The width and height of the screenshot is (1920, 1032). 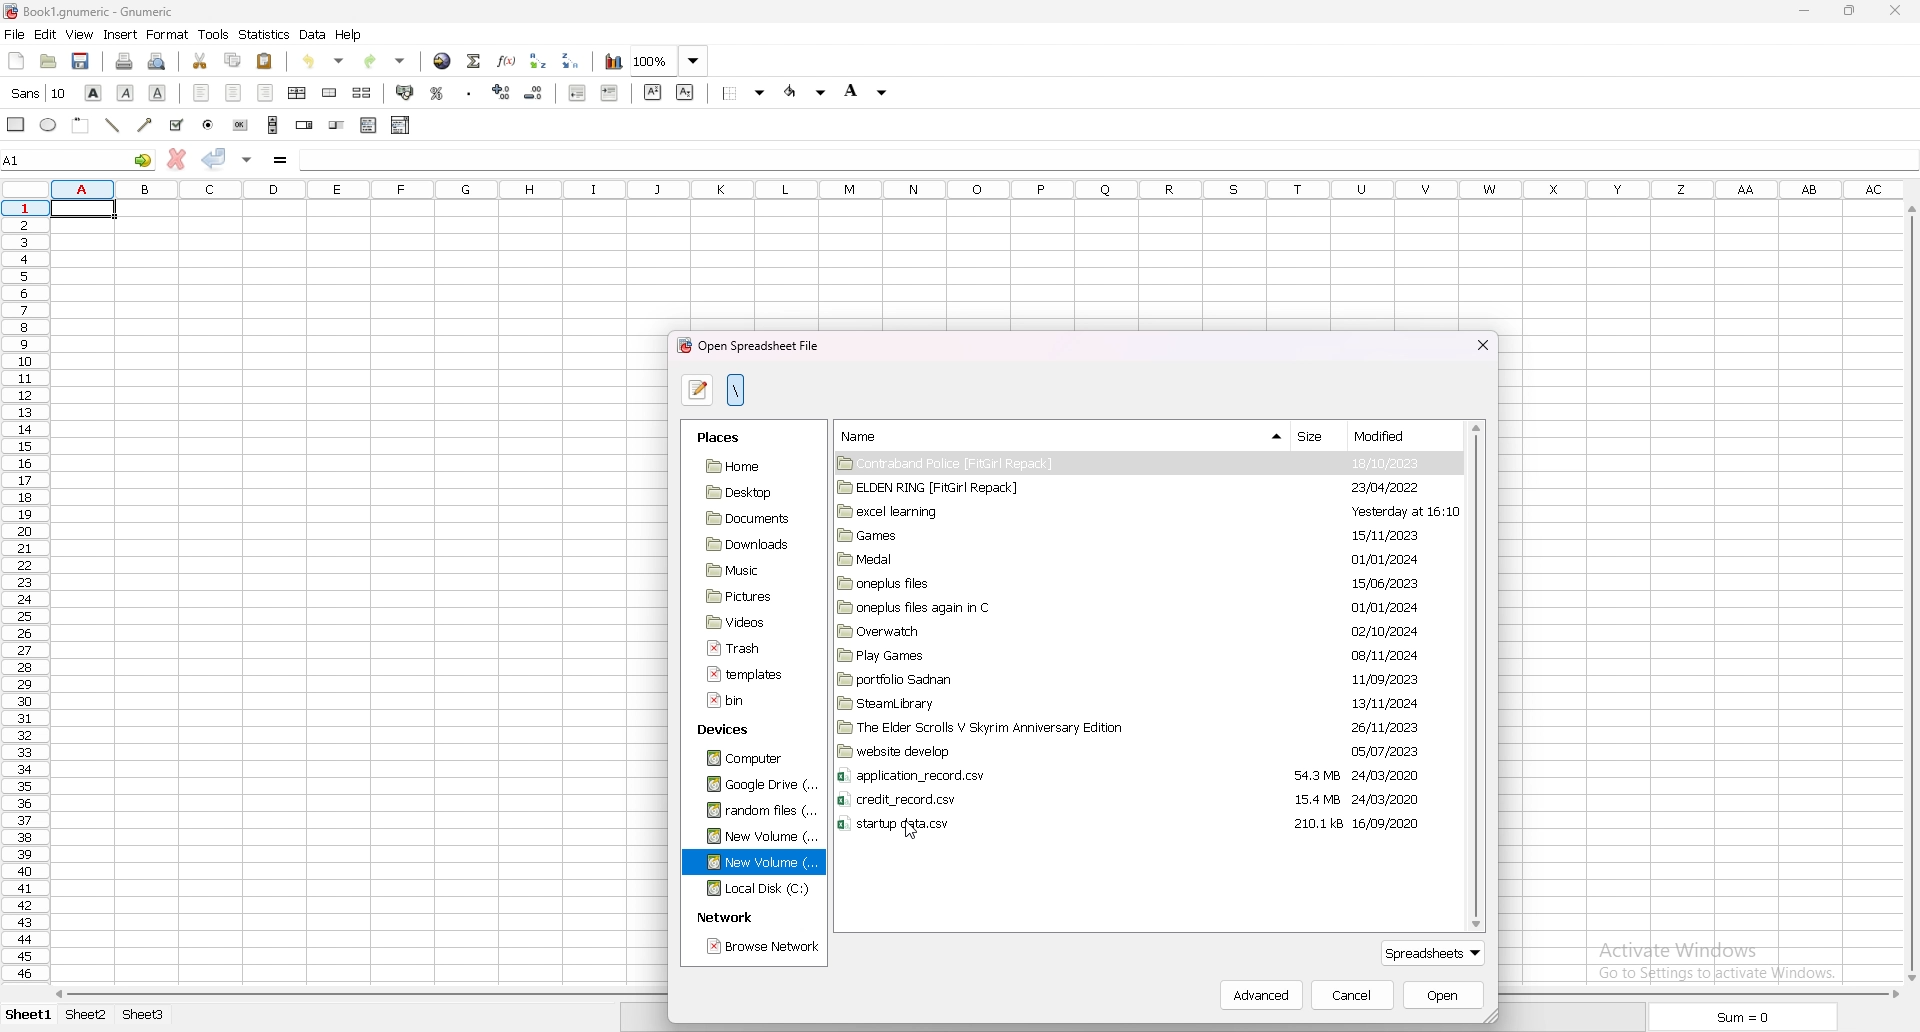 What do you see at coordinates (16, 59) in the screenshot?
I see `new` at bounding box center [16, 59].